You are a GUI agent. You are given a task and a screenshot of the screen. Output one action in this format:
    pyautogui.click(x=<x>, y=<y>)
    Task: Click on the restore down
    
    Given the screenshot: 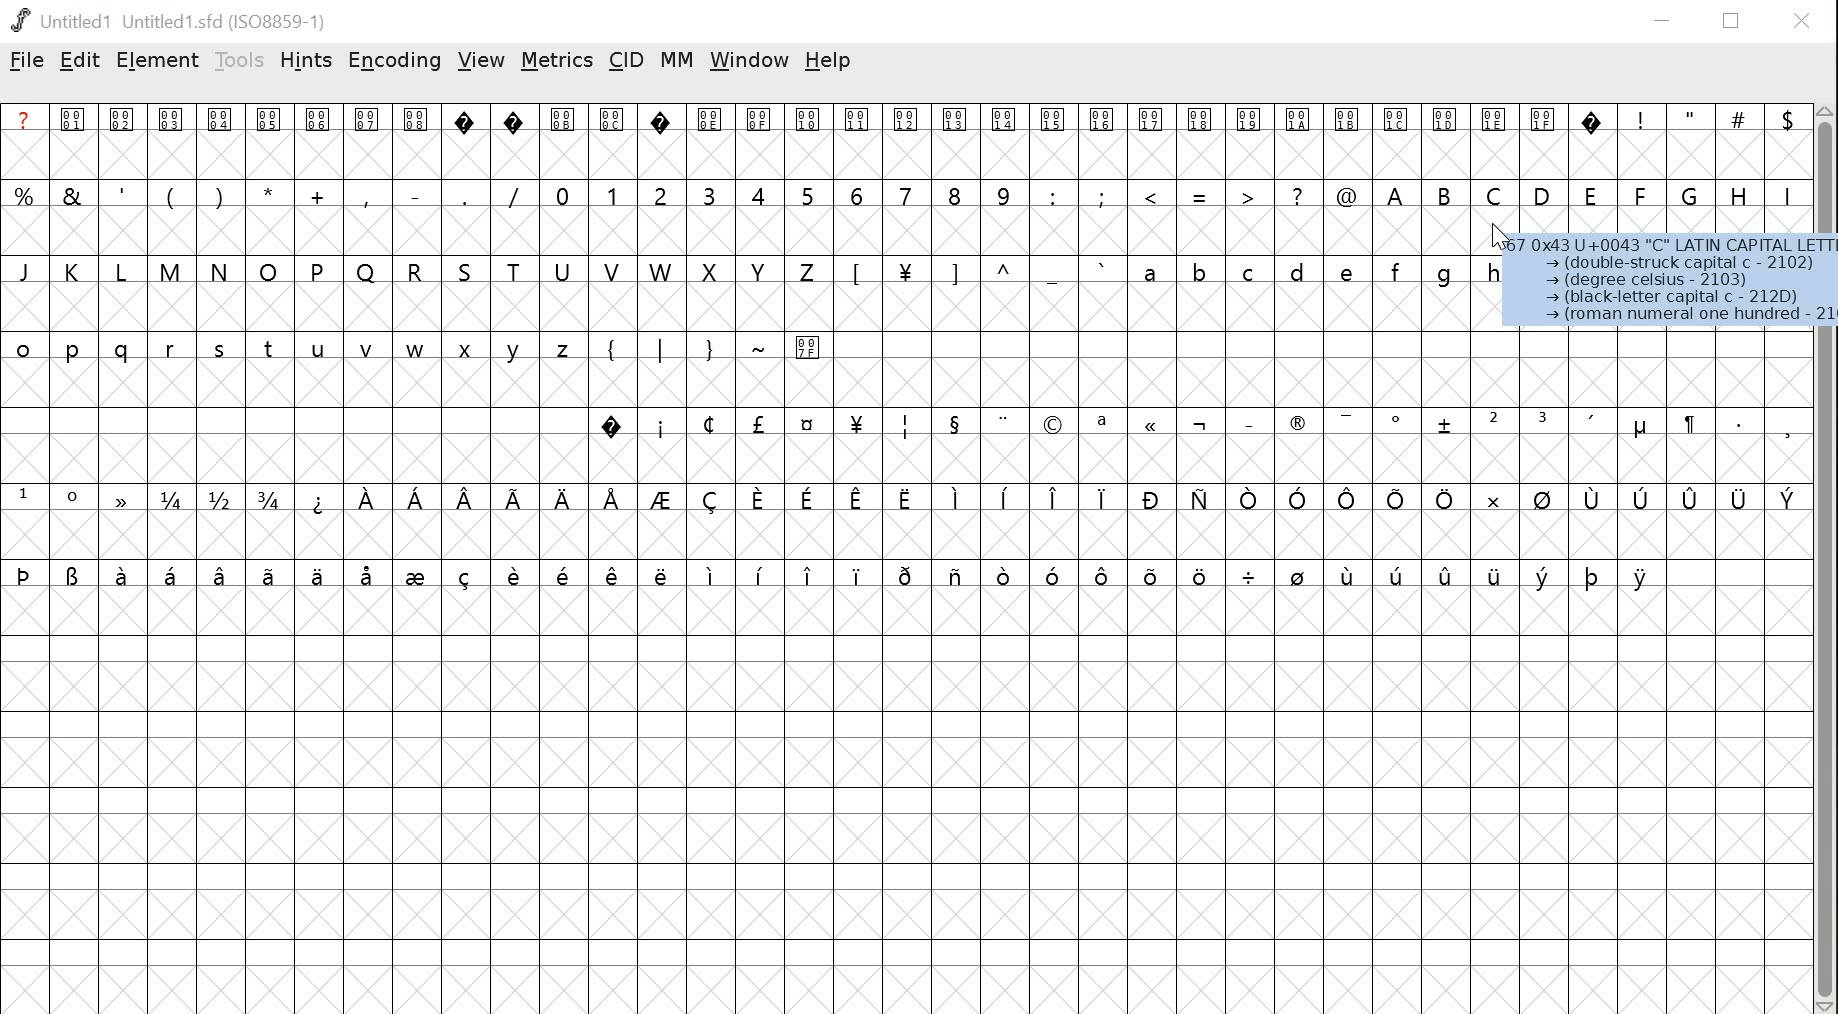 What is the action you would take?
    pyautogui.click(x=1733, y=20)
    